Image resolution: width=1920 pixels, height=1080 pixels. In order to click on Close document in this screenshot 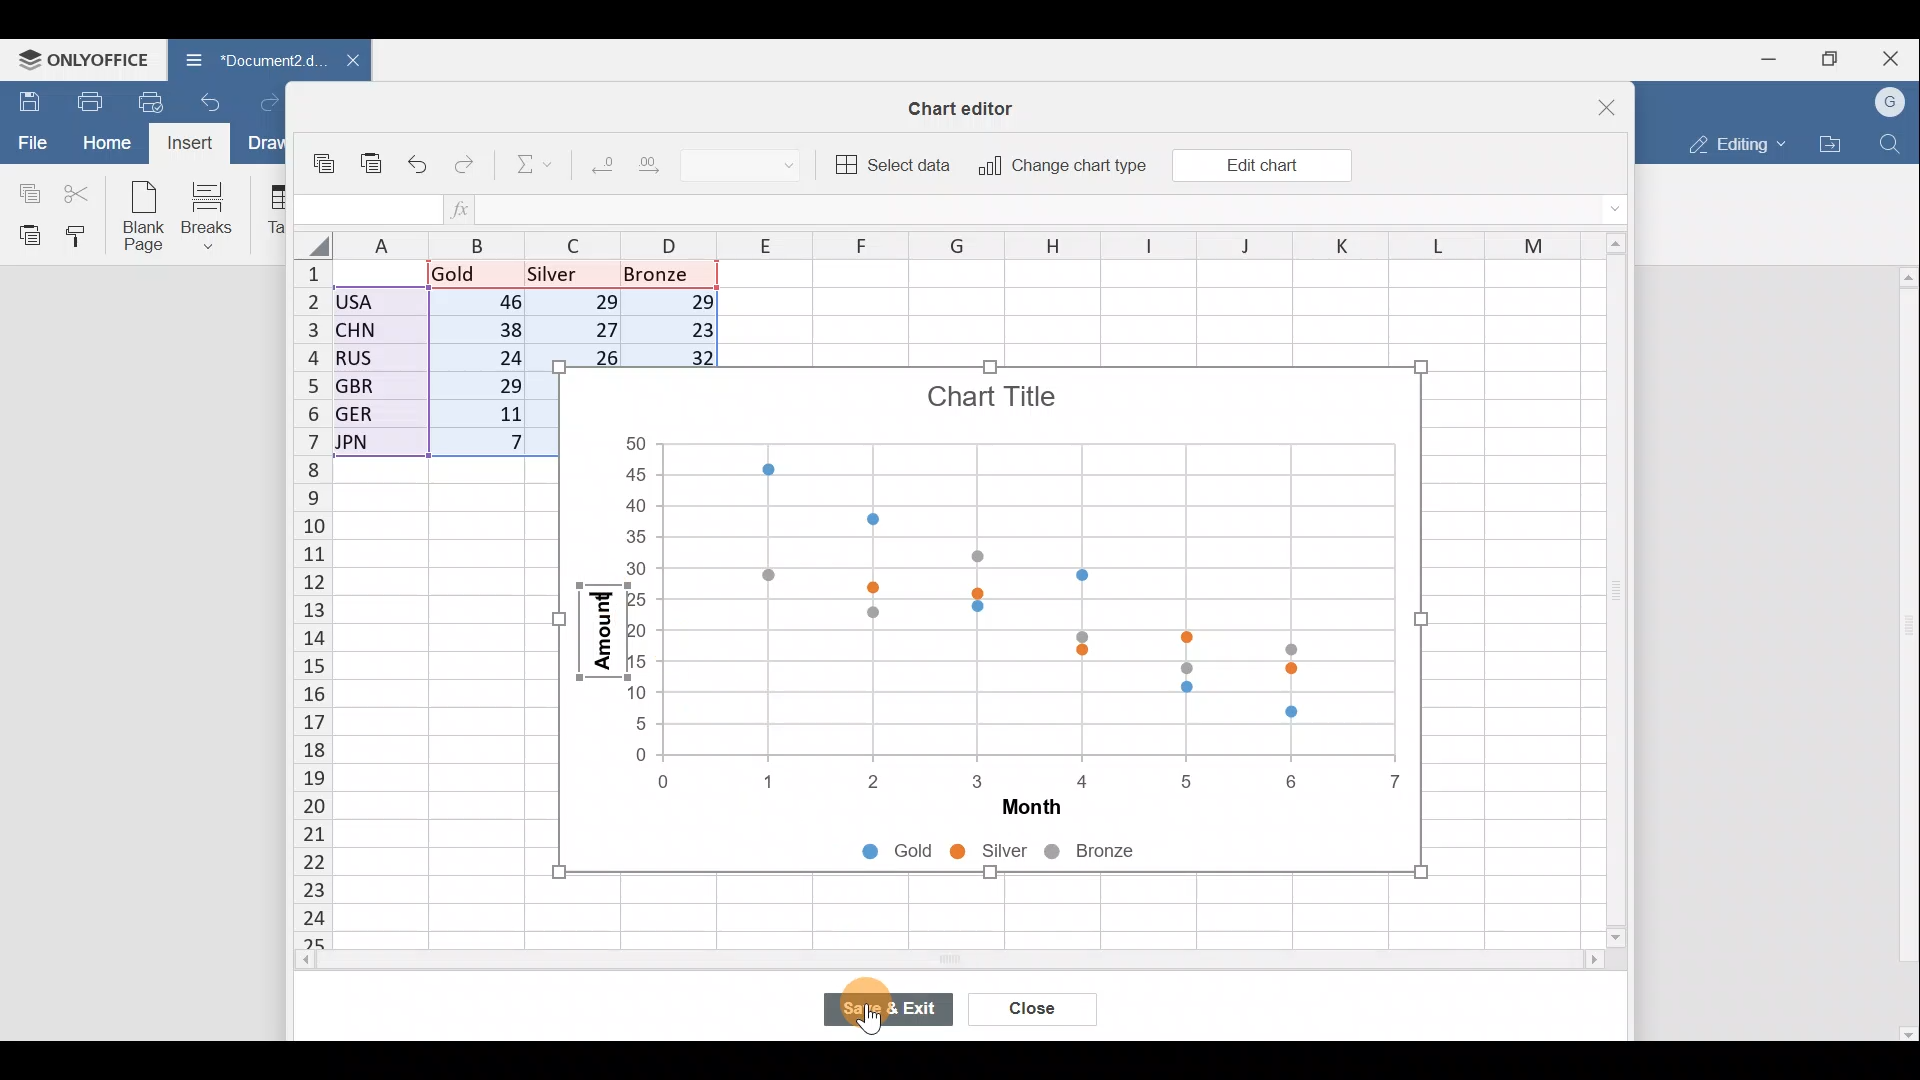, I will do `click(342, 62)`.